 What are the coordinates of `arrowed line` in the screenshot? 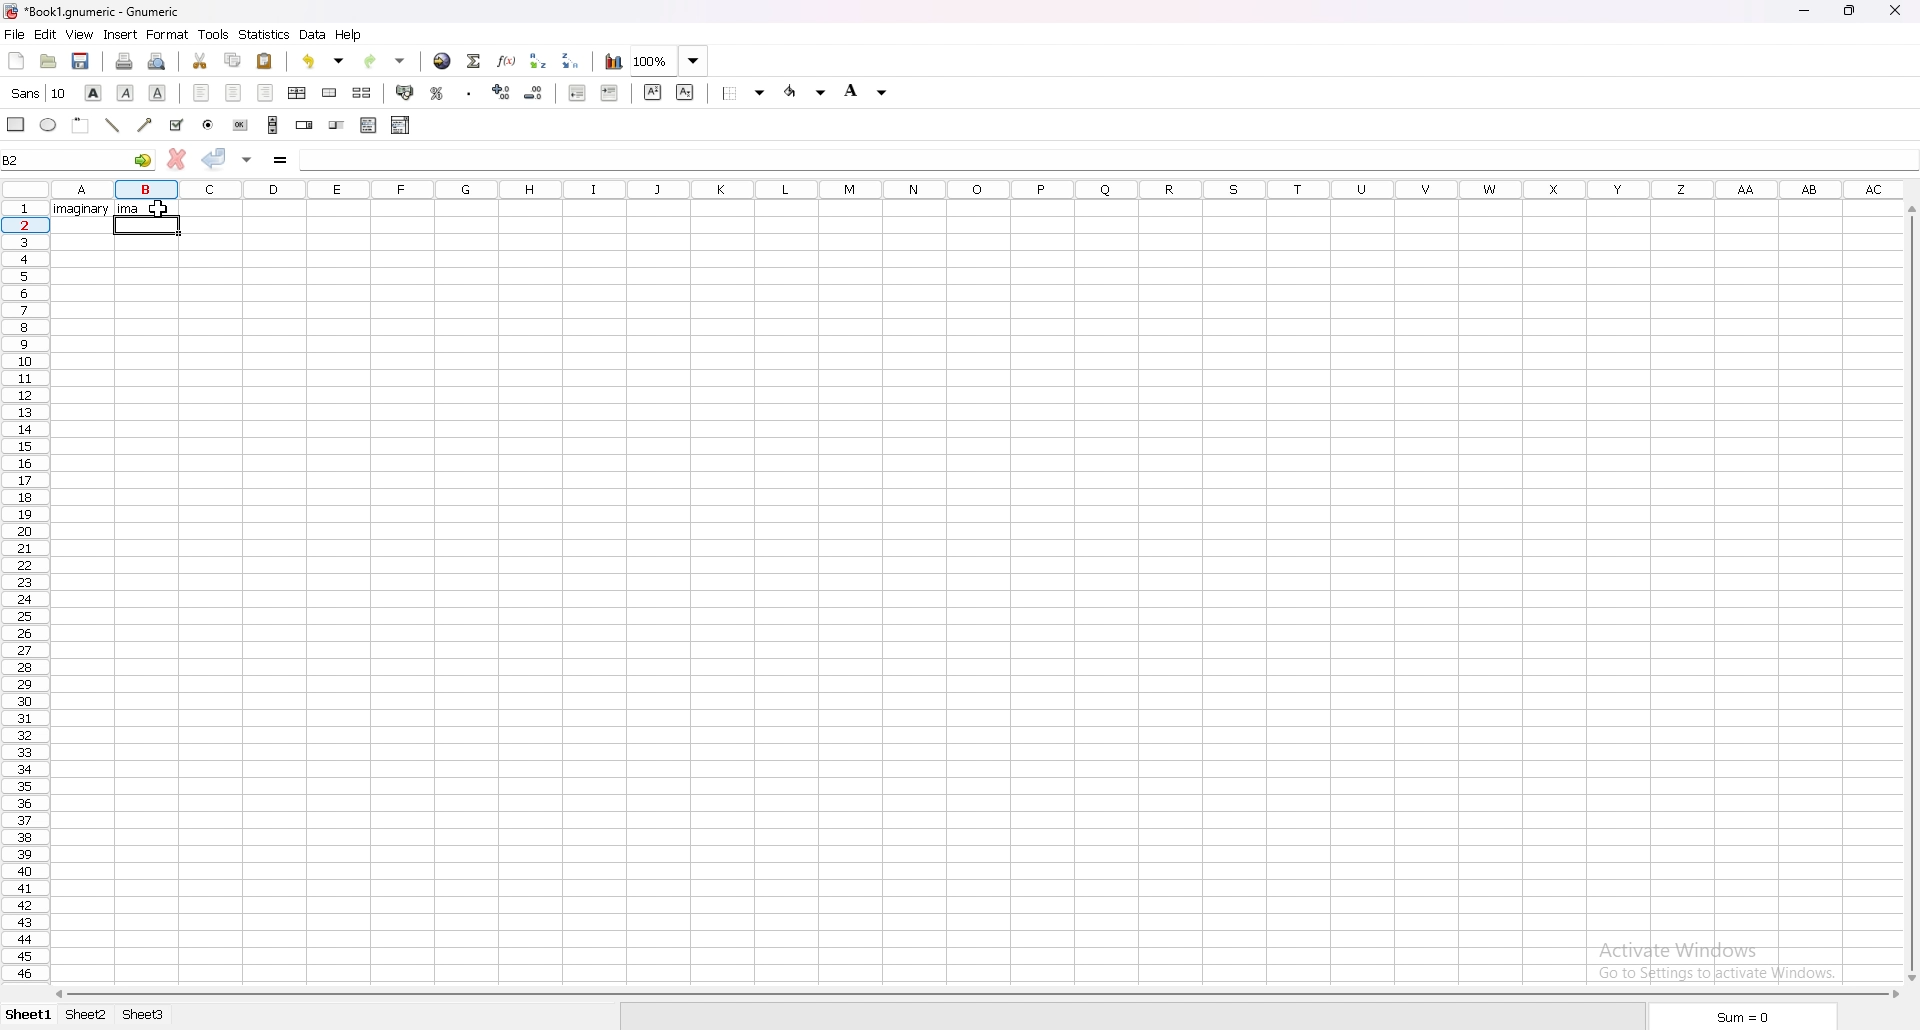 It's located at (145, 126).